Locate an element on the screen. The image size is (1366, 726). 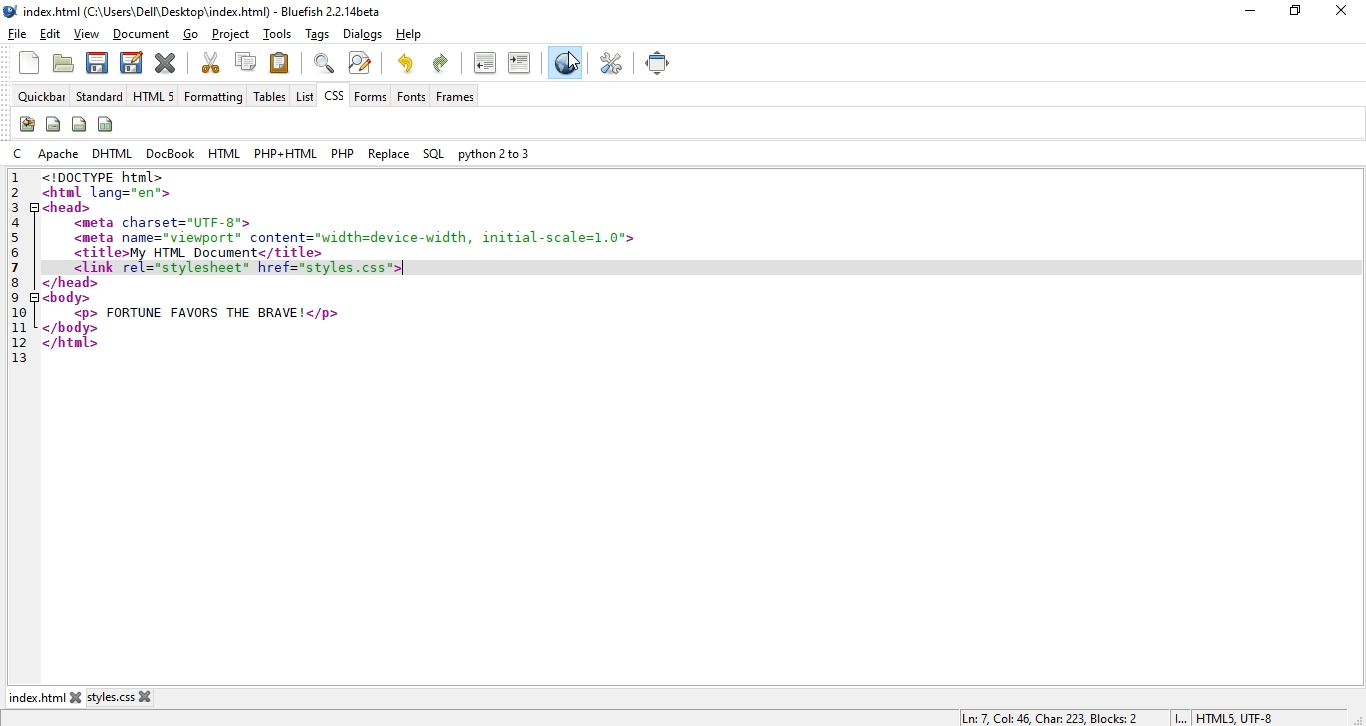
cursor is located at coordinates (576, 62).